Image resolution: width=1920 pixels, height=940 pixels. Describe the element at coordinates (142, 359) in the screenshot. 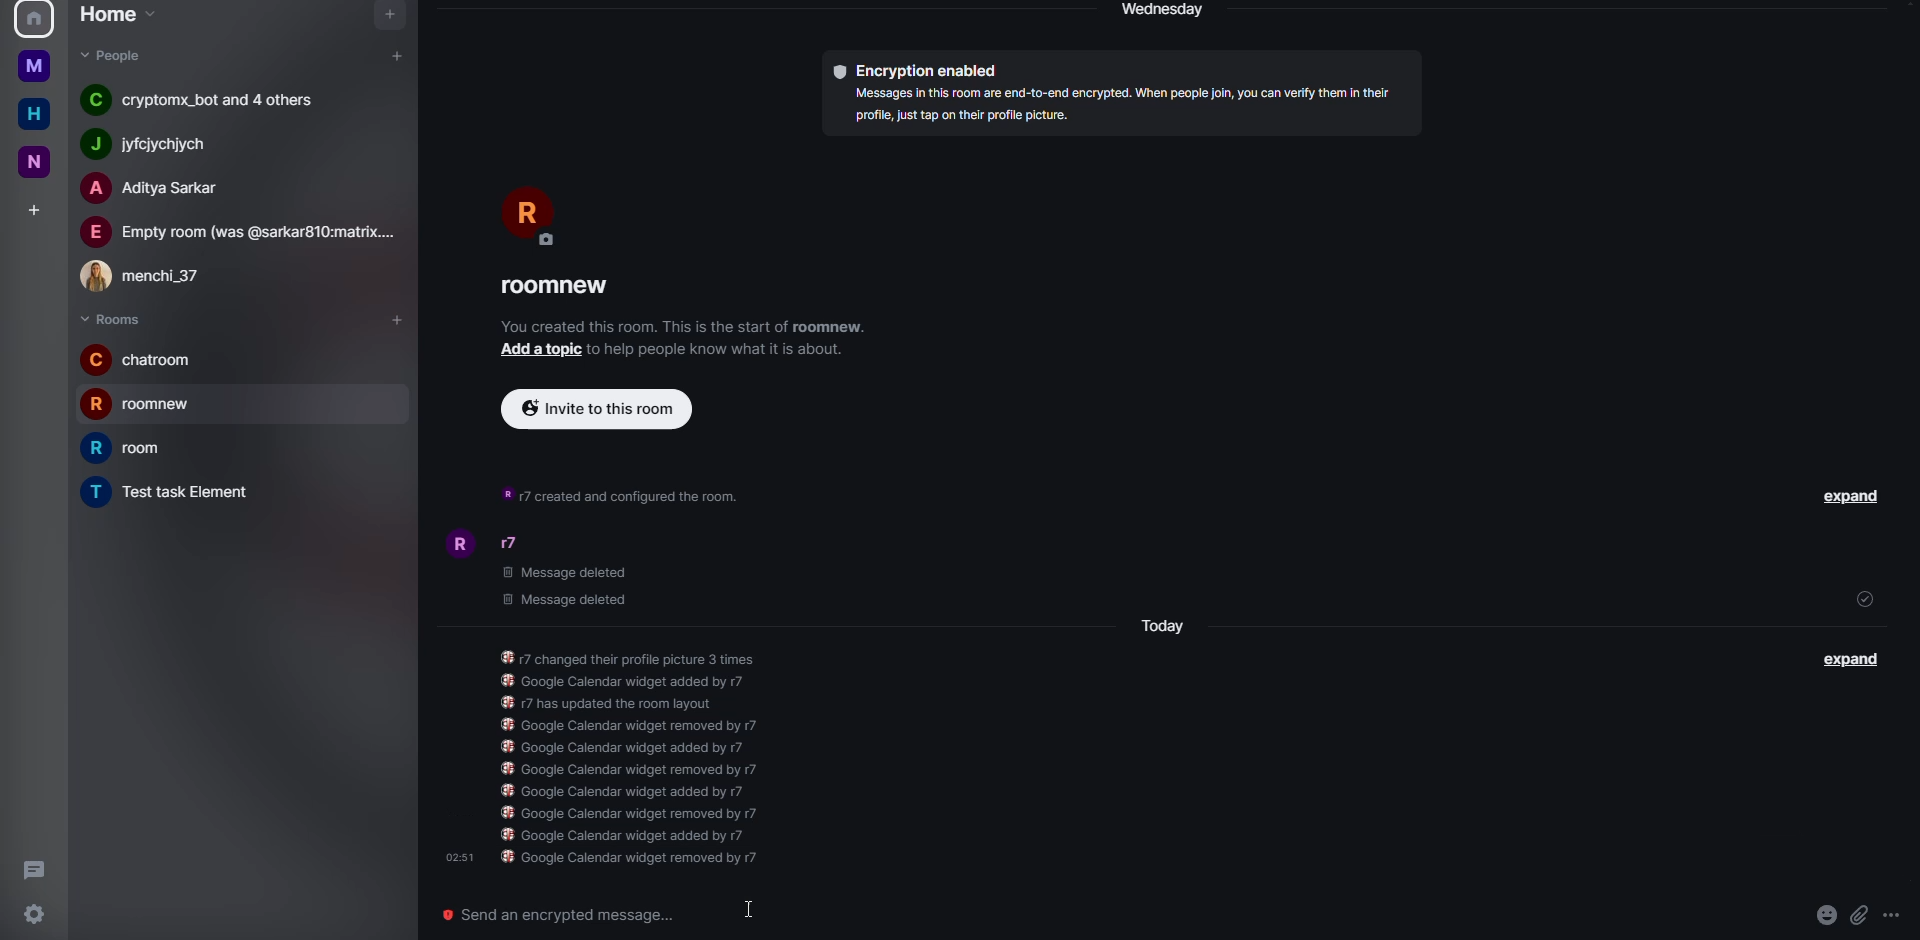

I see `room` at that location.